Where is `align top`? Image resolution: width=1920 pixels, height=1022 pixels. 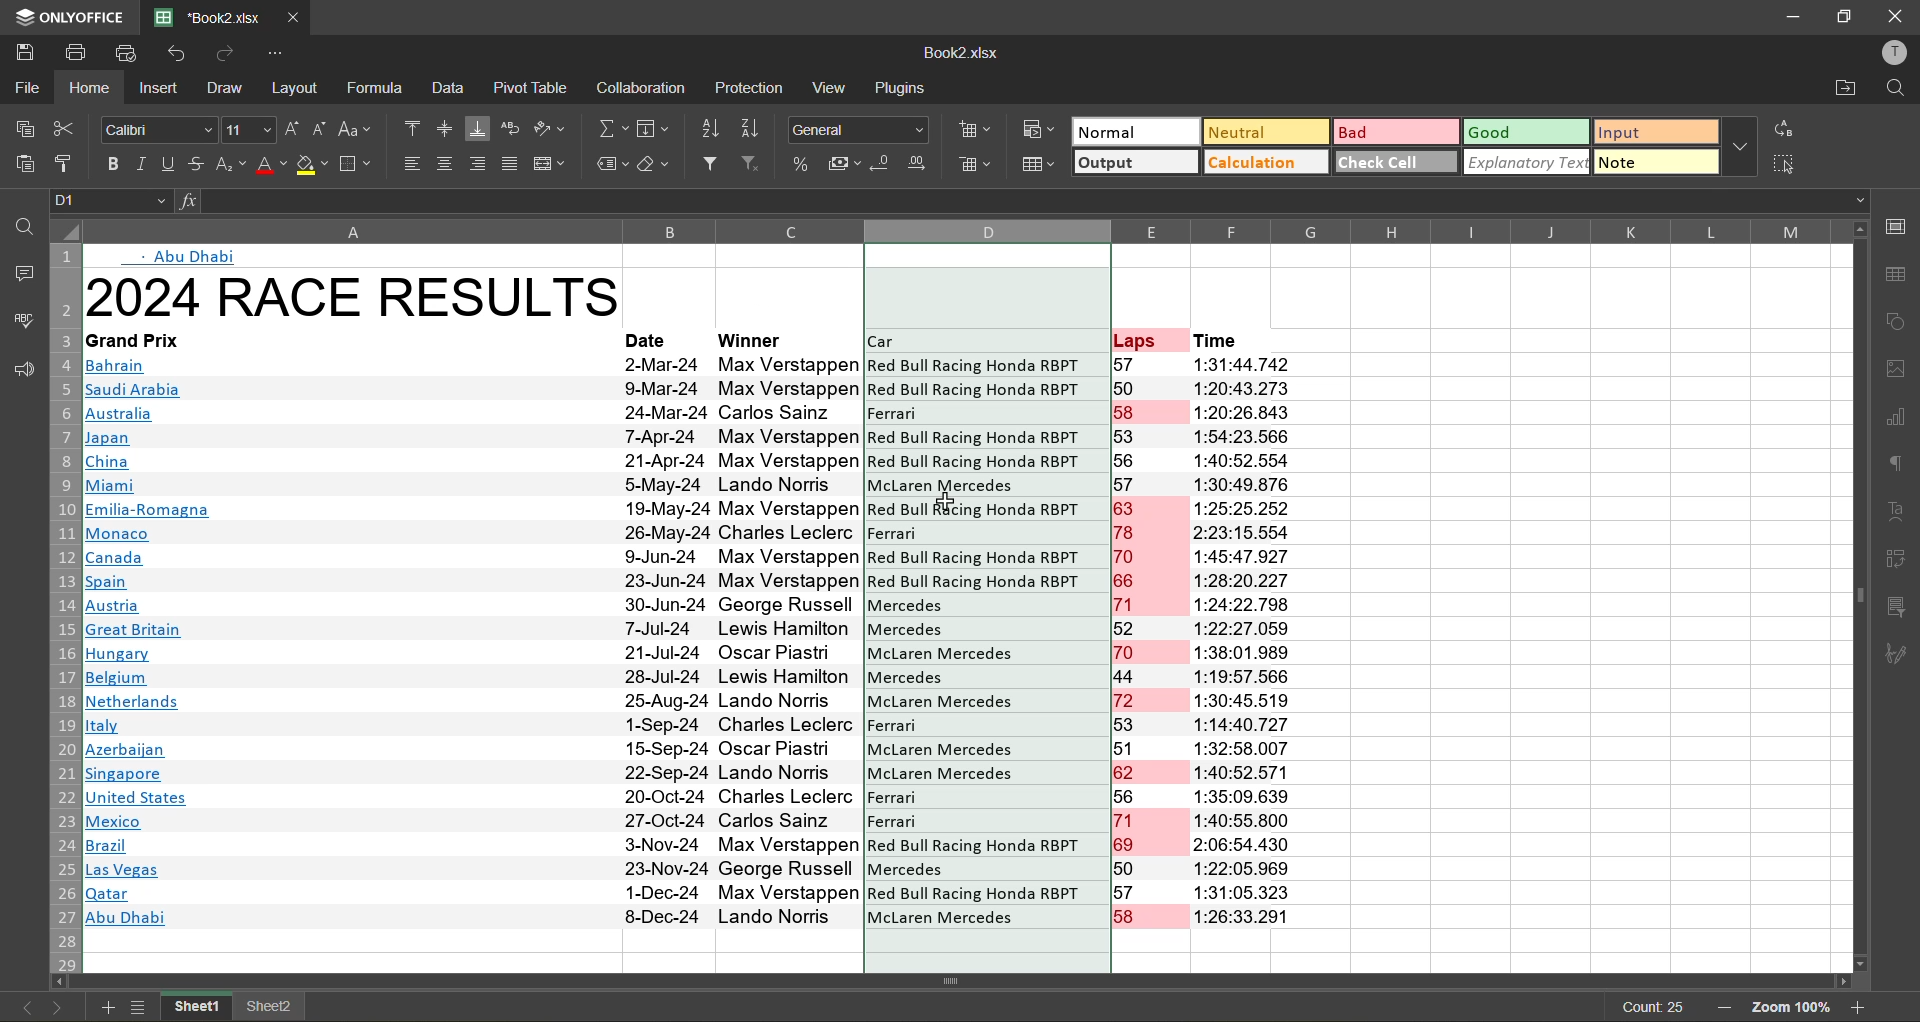
align top is located at coordinates (410, 128).